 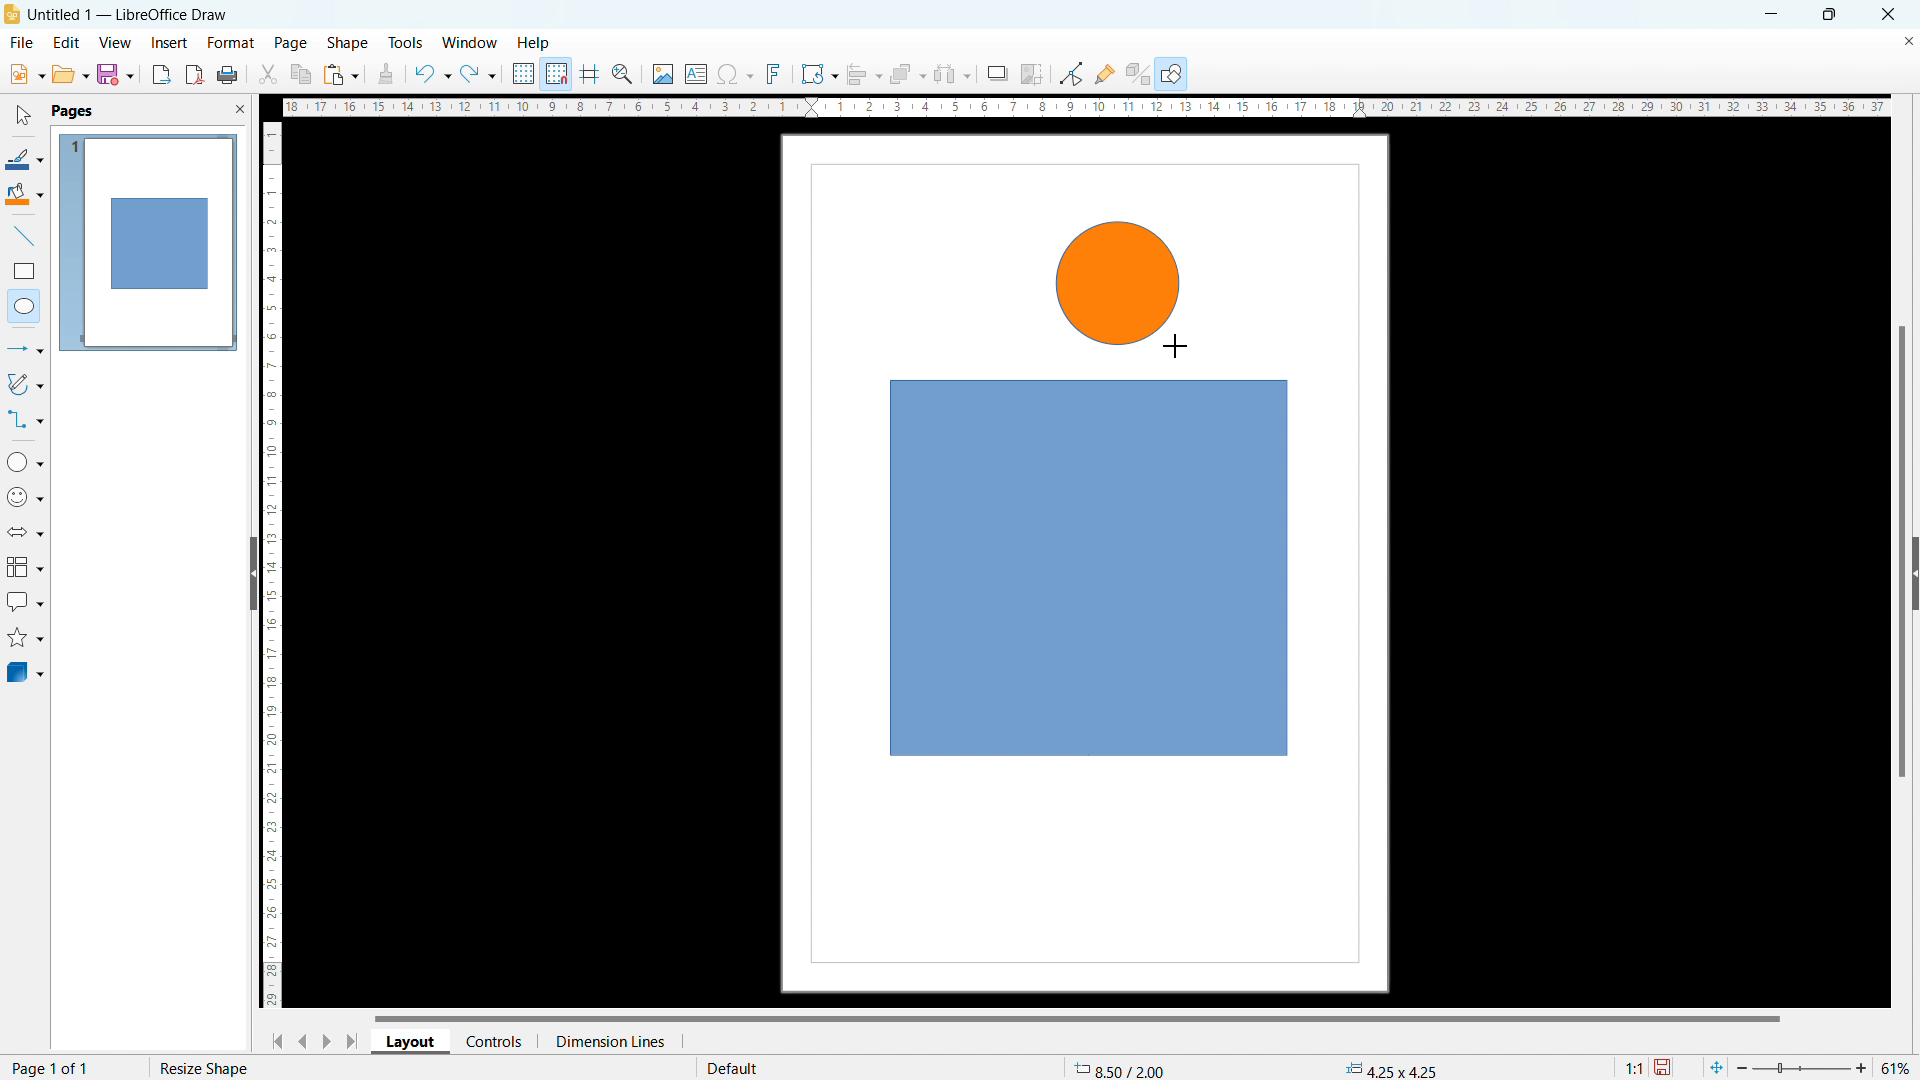 What do you see at coordinates (25, 237) in the screenshot?
I see `line` at bounding box center [25, 237].